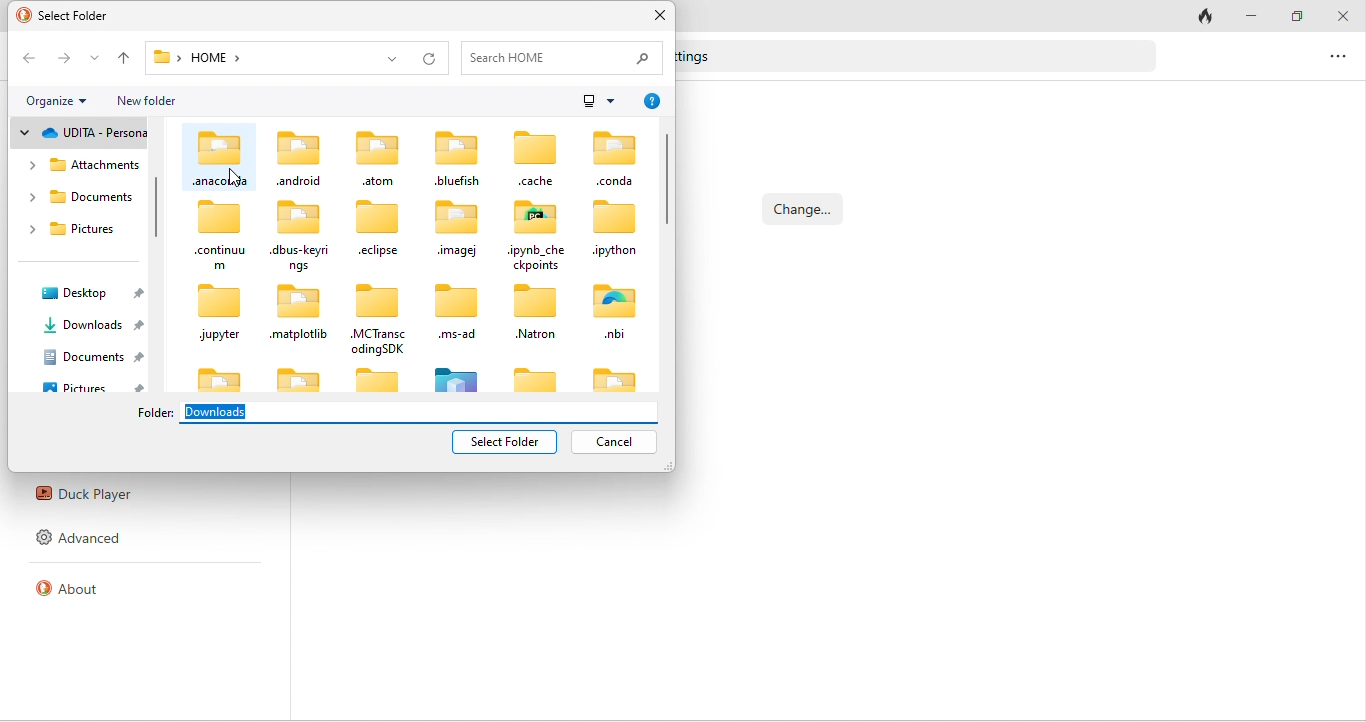  Describe the element at coordinates (1294, 15) in the screenshot. I see `maximize` at that location.